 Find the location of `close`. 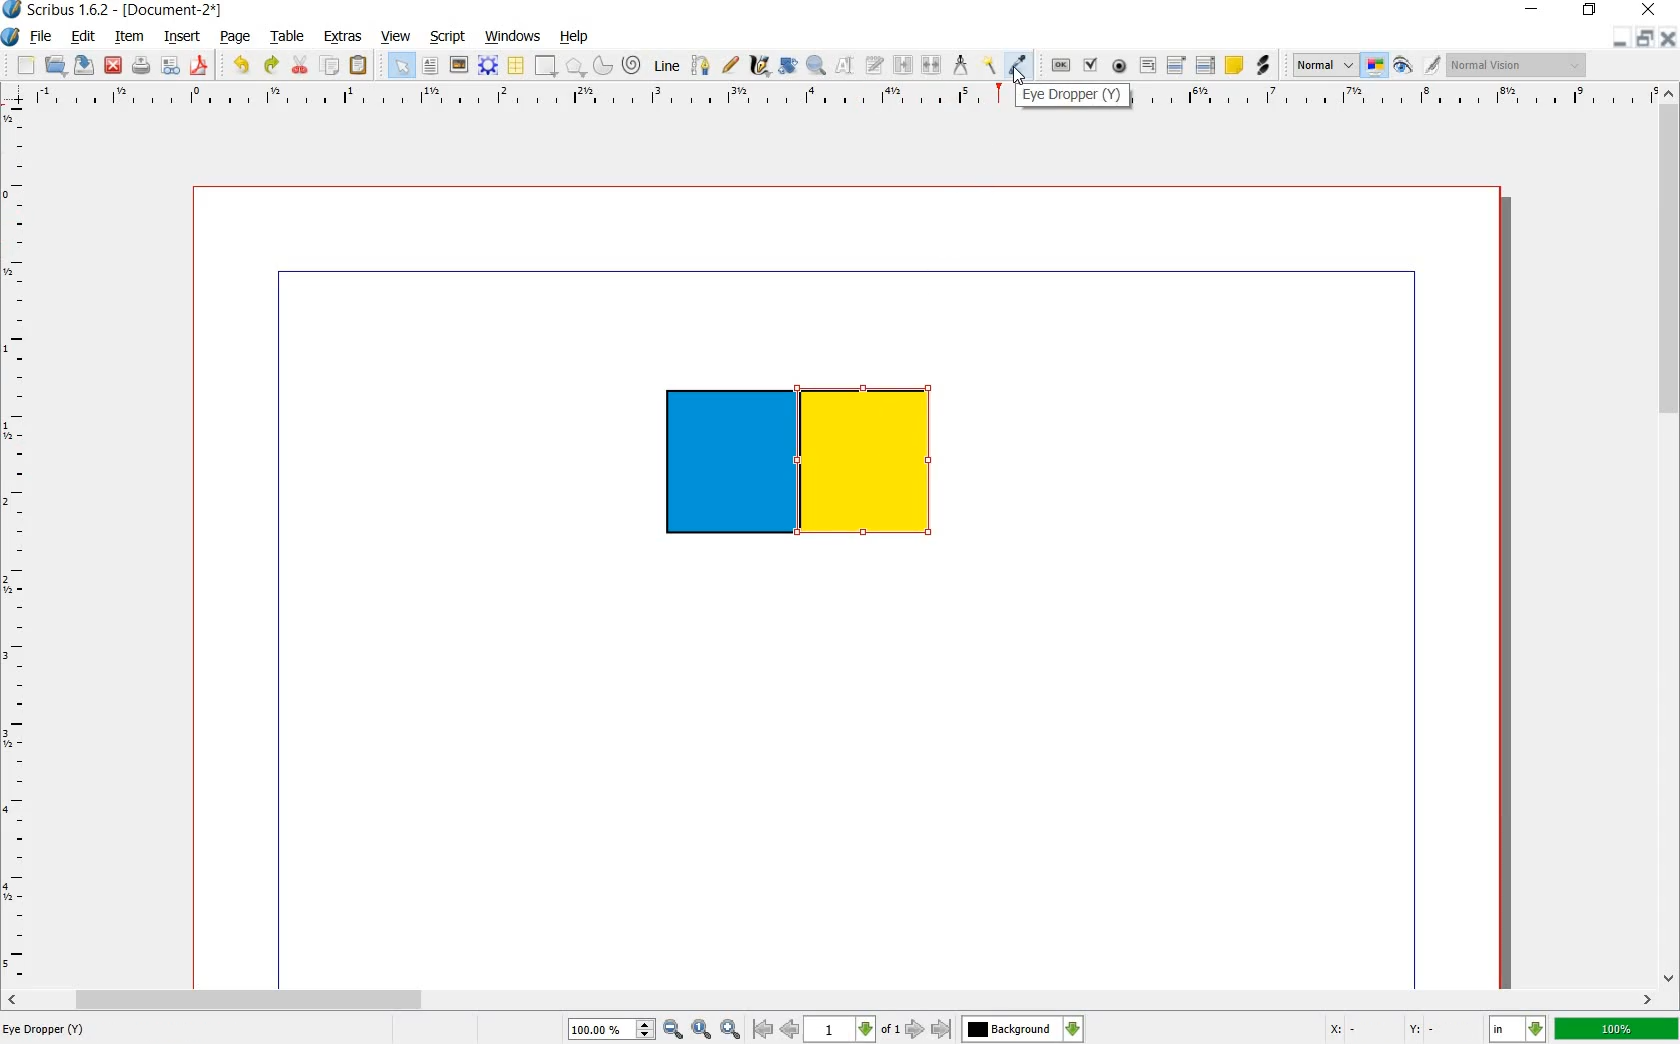

close is located at coordinates (1650, 8).